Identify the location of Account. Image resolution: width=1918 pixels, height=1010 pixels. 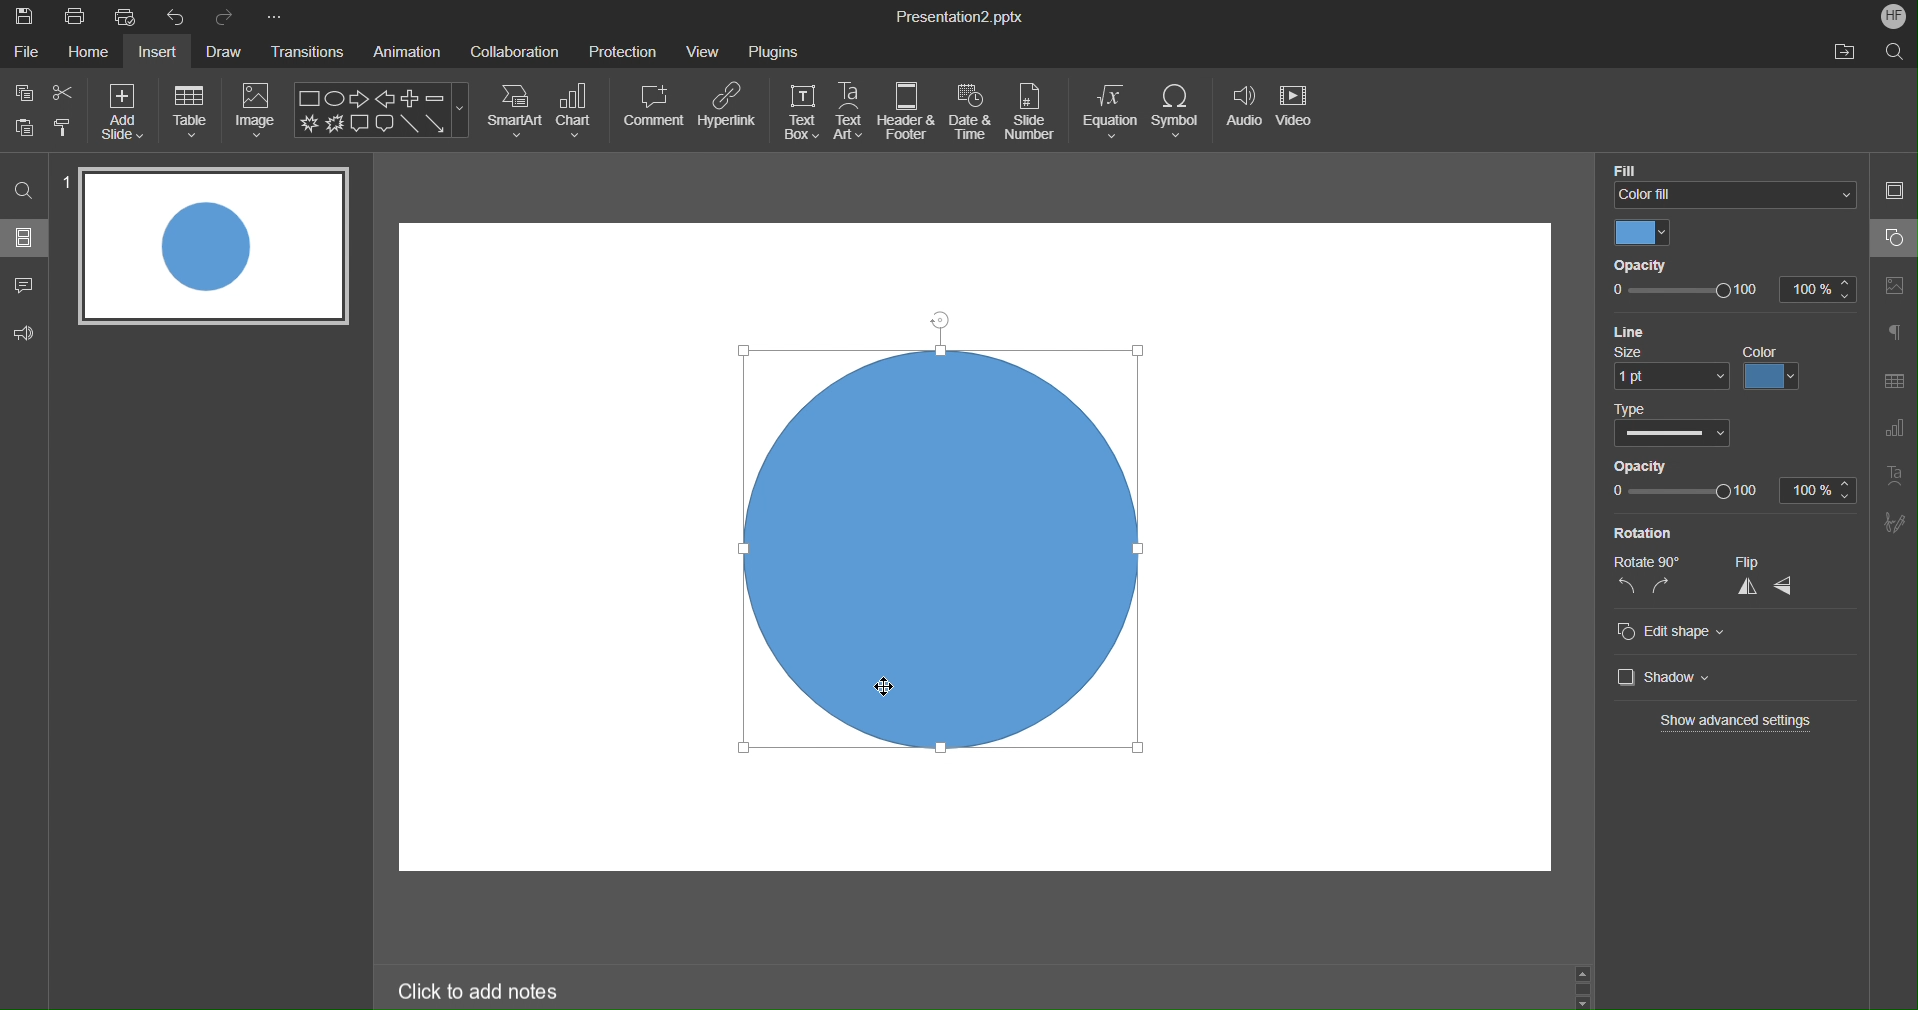
(1890, 15).